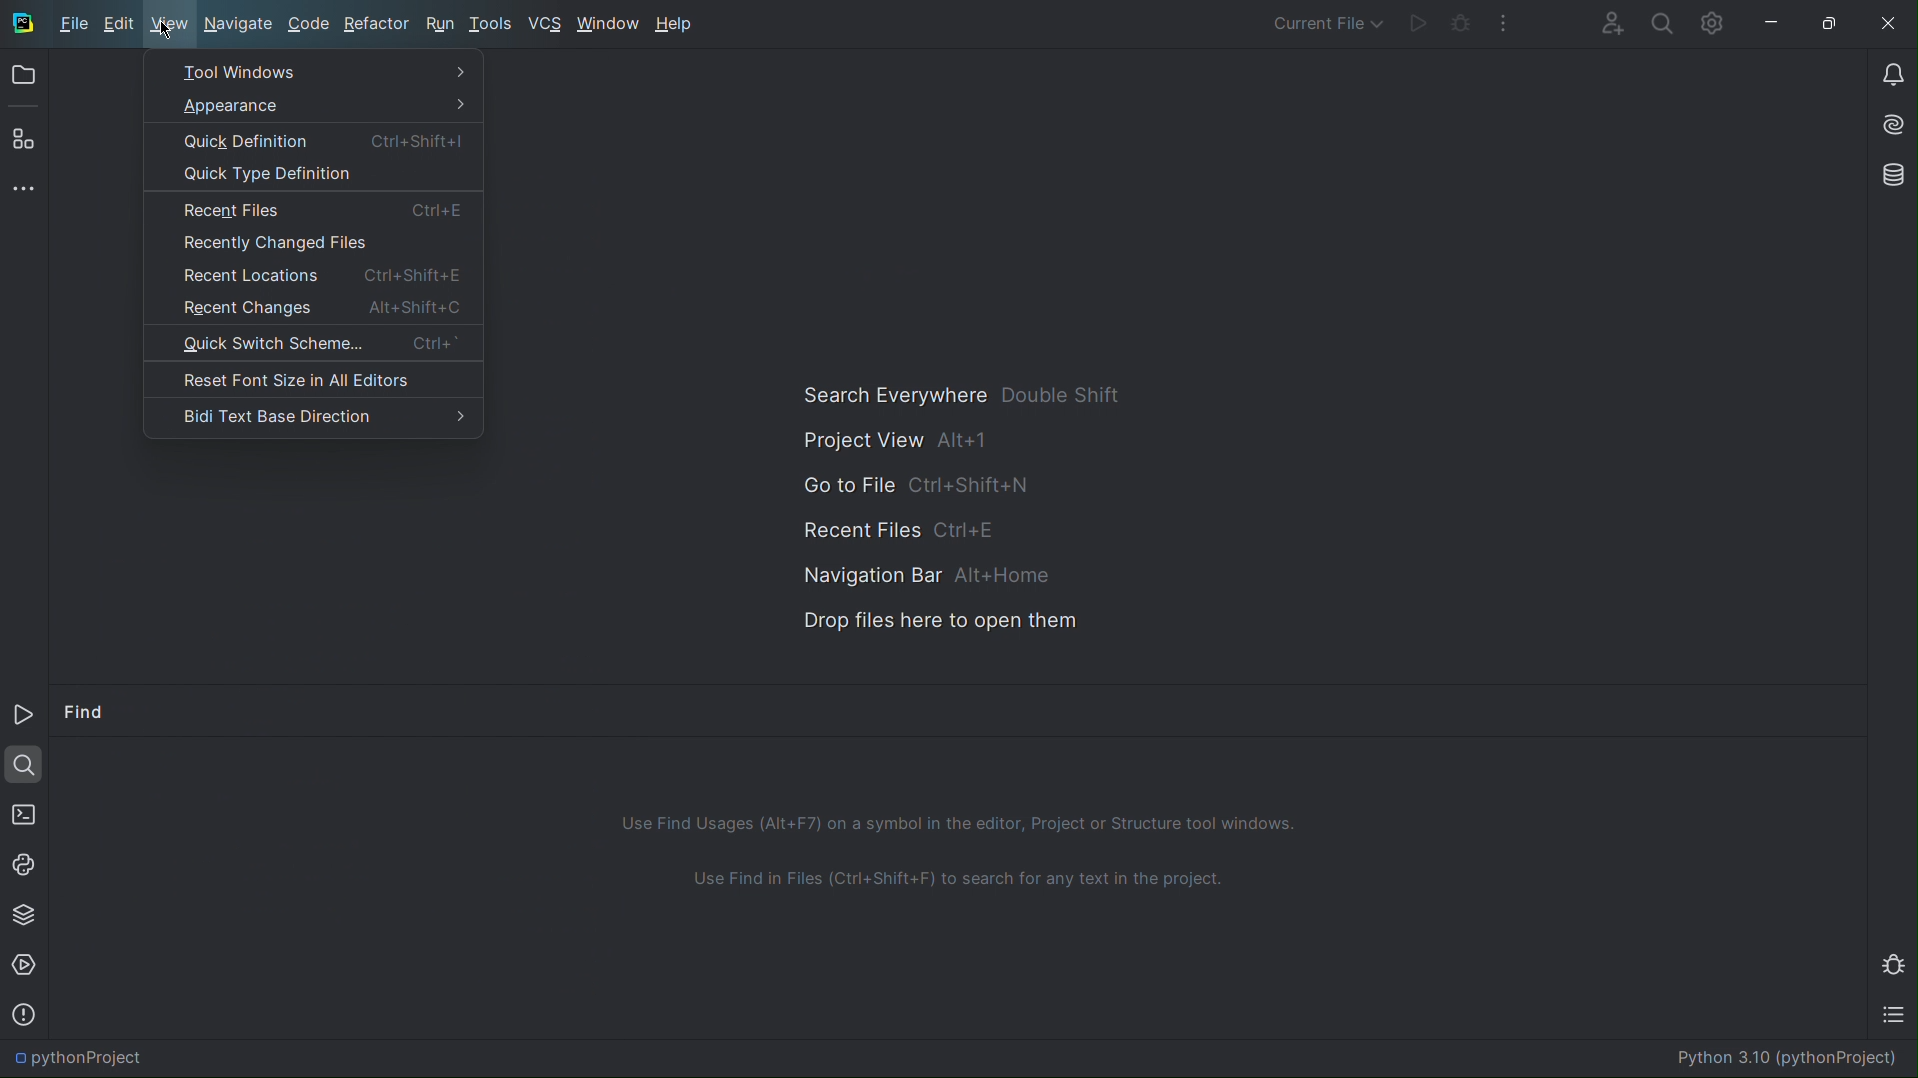  What do you see at coordinates (24, 762) in the screenshot?
I see `Find` at bounding box center [24, 762].